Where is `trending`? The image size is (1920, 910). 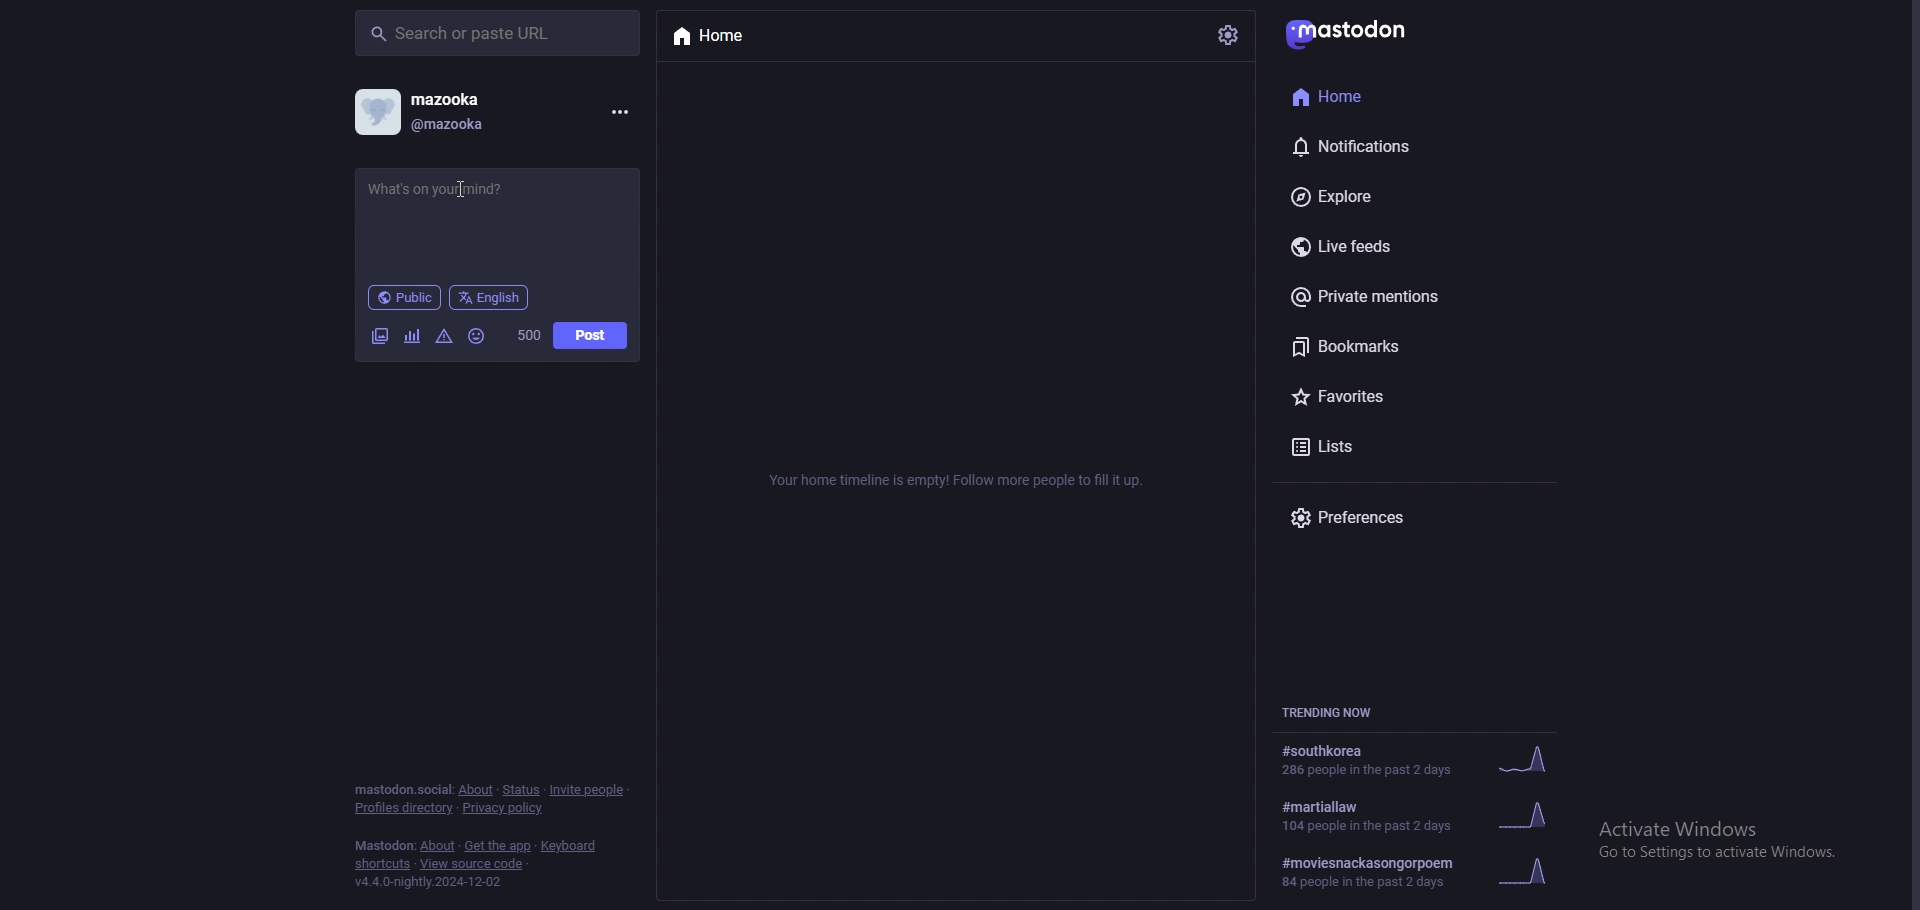
trending is located at coordinates (1422, 814).